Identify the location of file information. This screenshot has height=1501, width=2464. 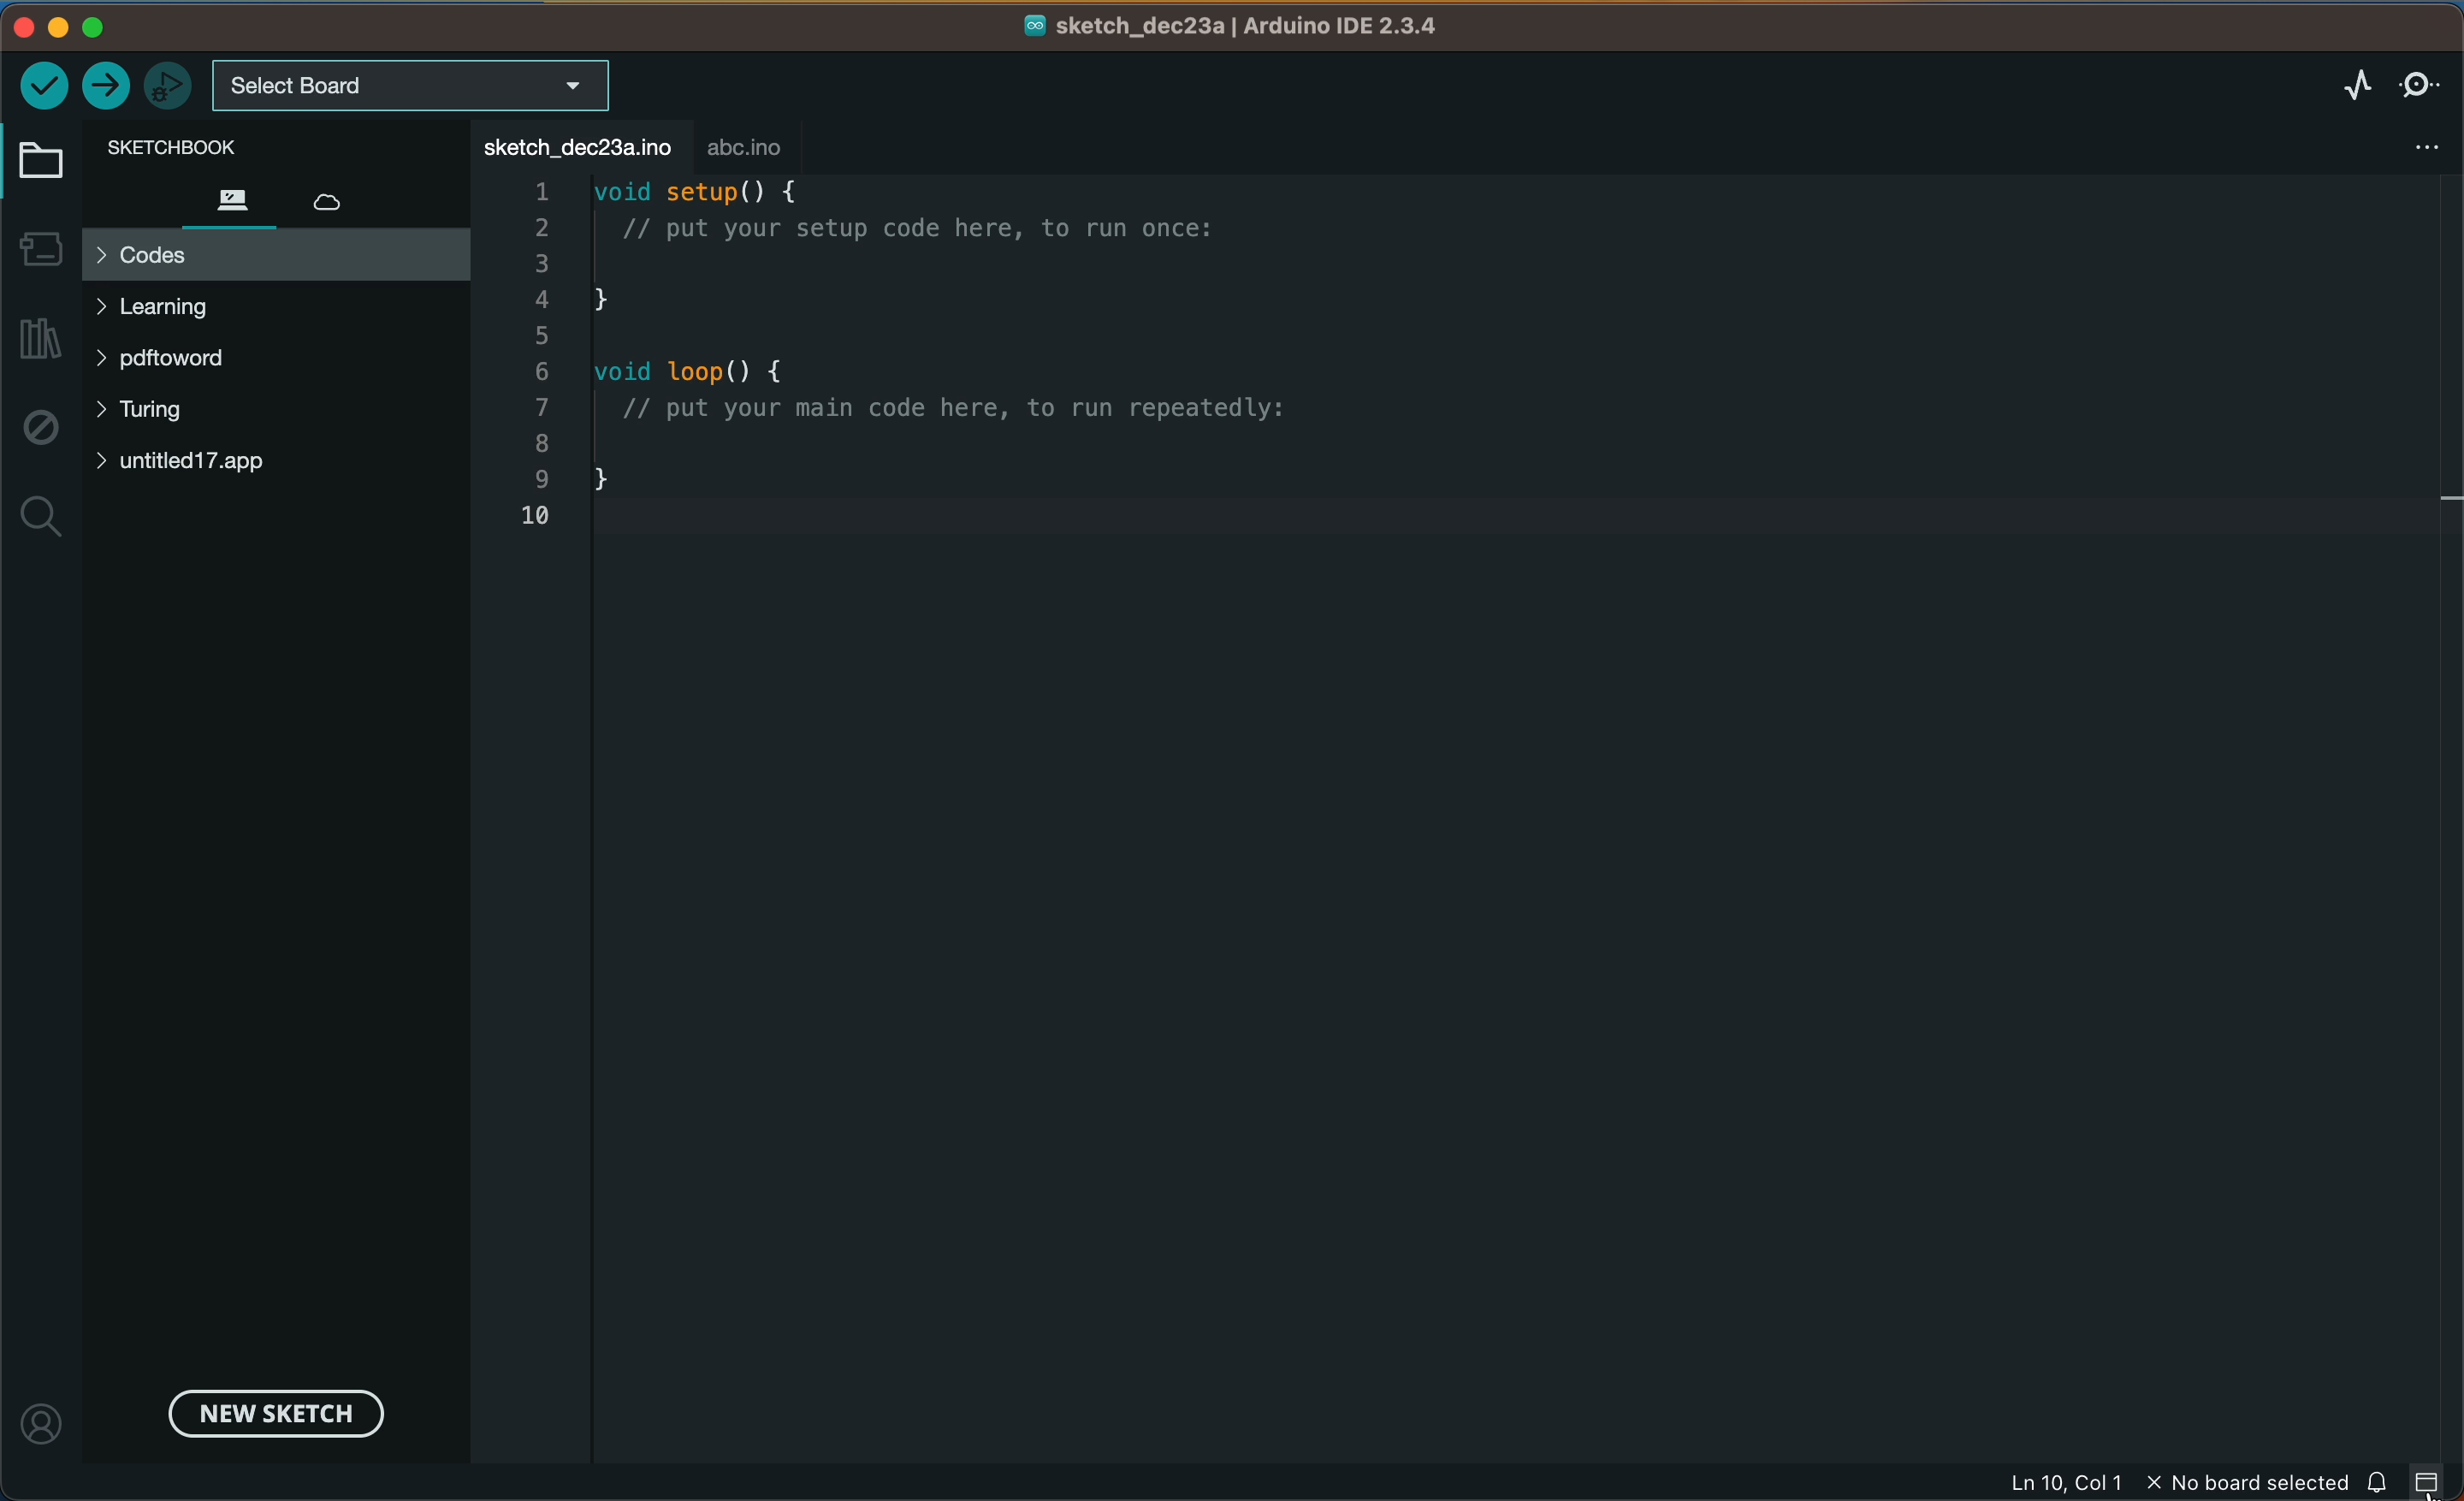
(2170, 1484).